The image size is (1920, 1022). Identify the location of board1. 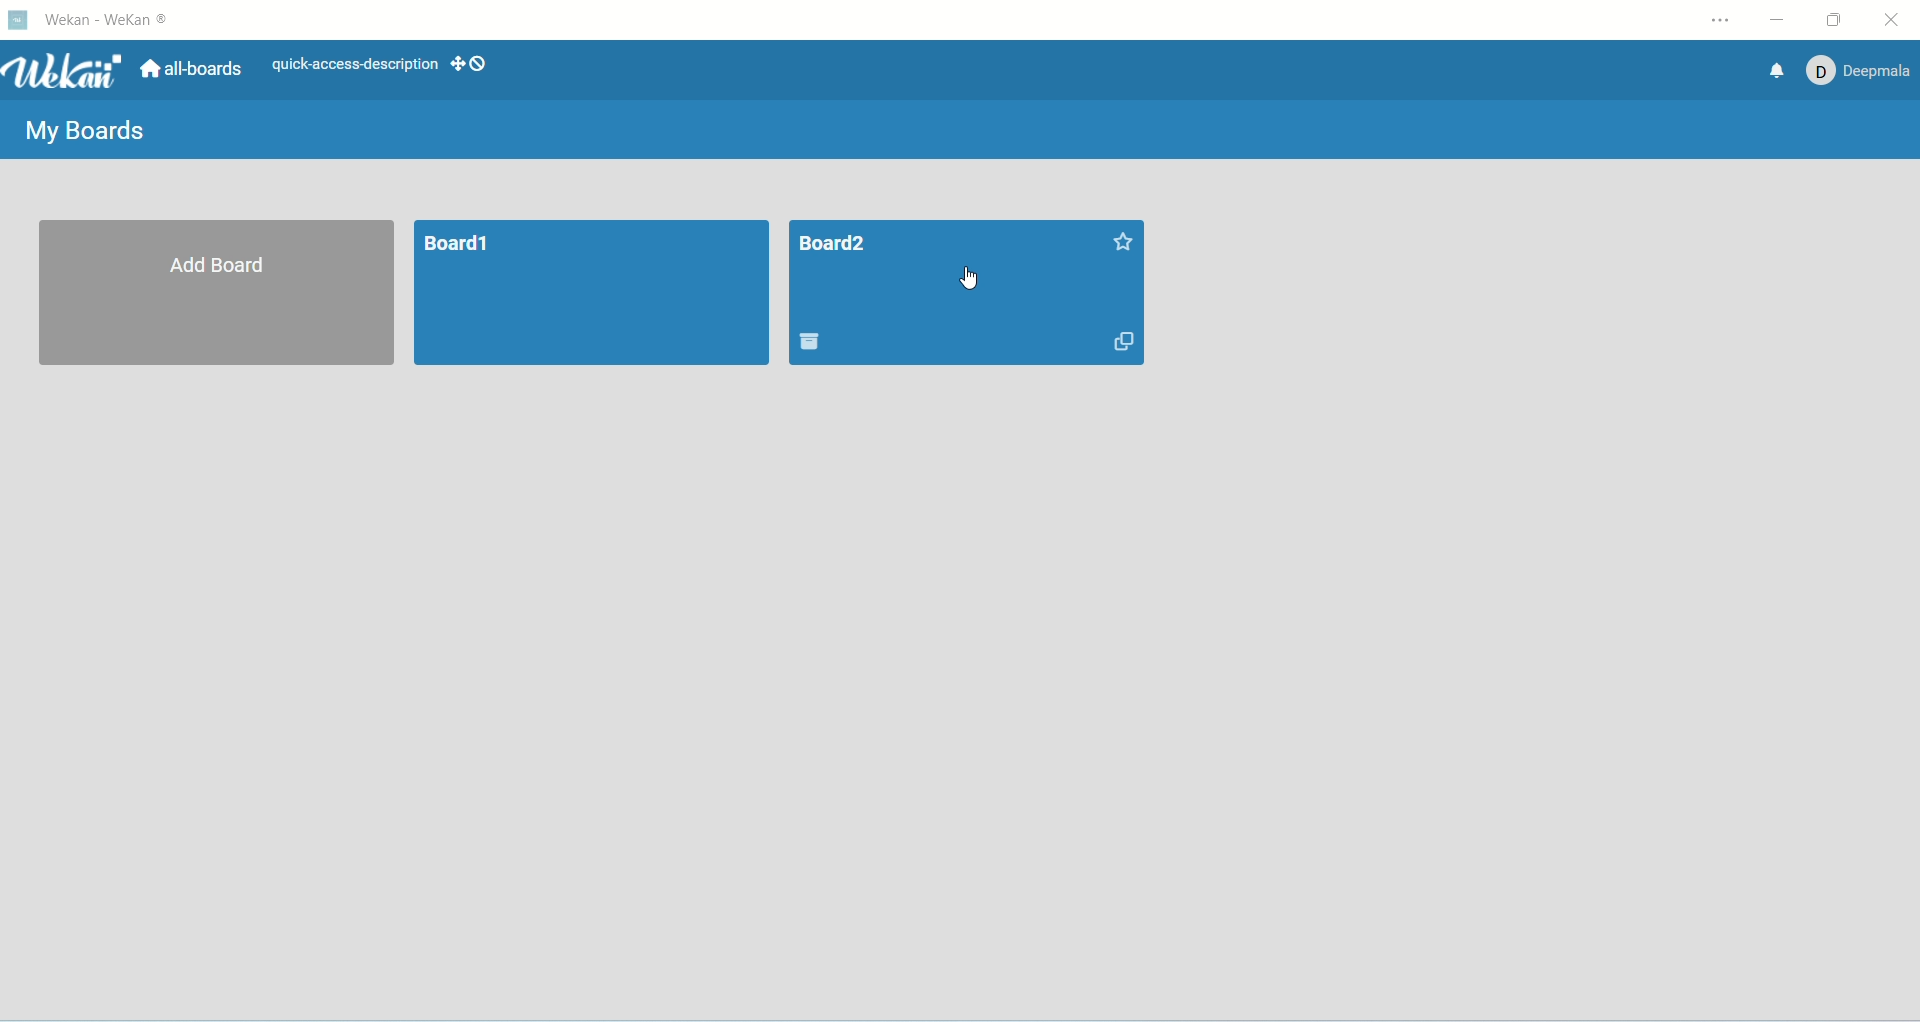
(592, 294).